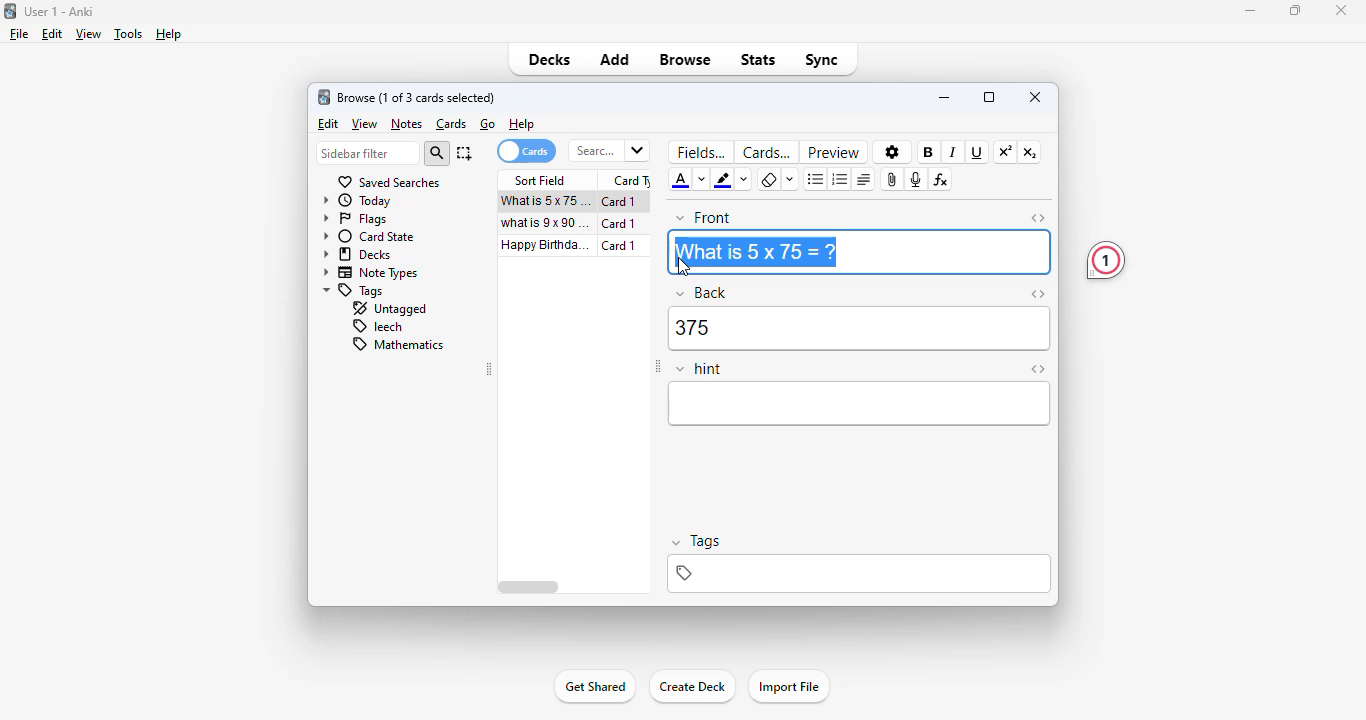  Describe the element at coordinates (630, 179) in the screenshot. I see `card type` at that location.